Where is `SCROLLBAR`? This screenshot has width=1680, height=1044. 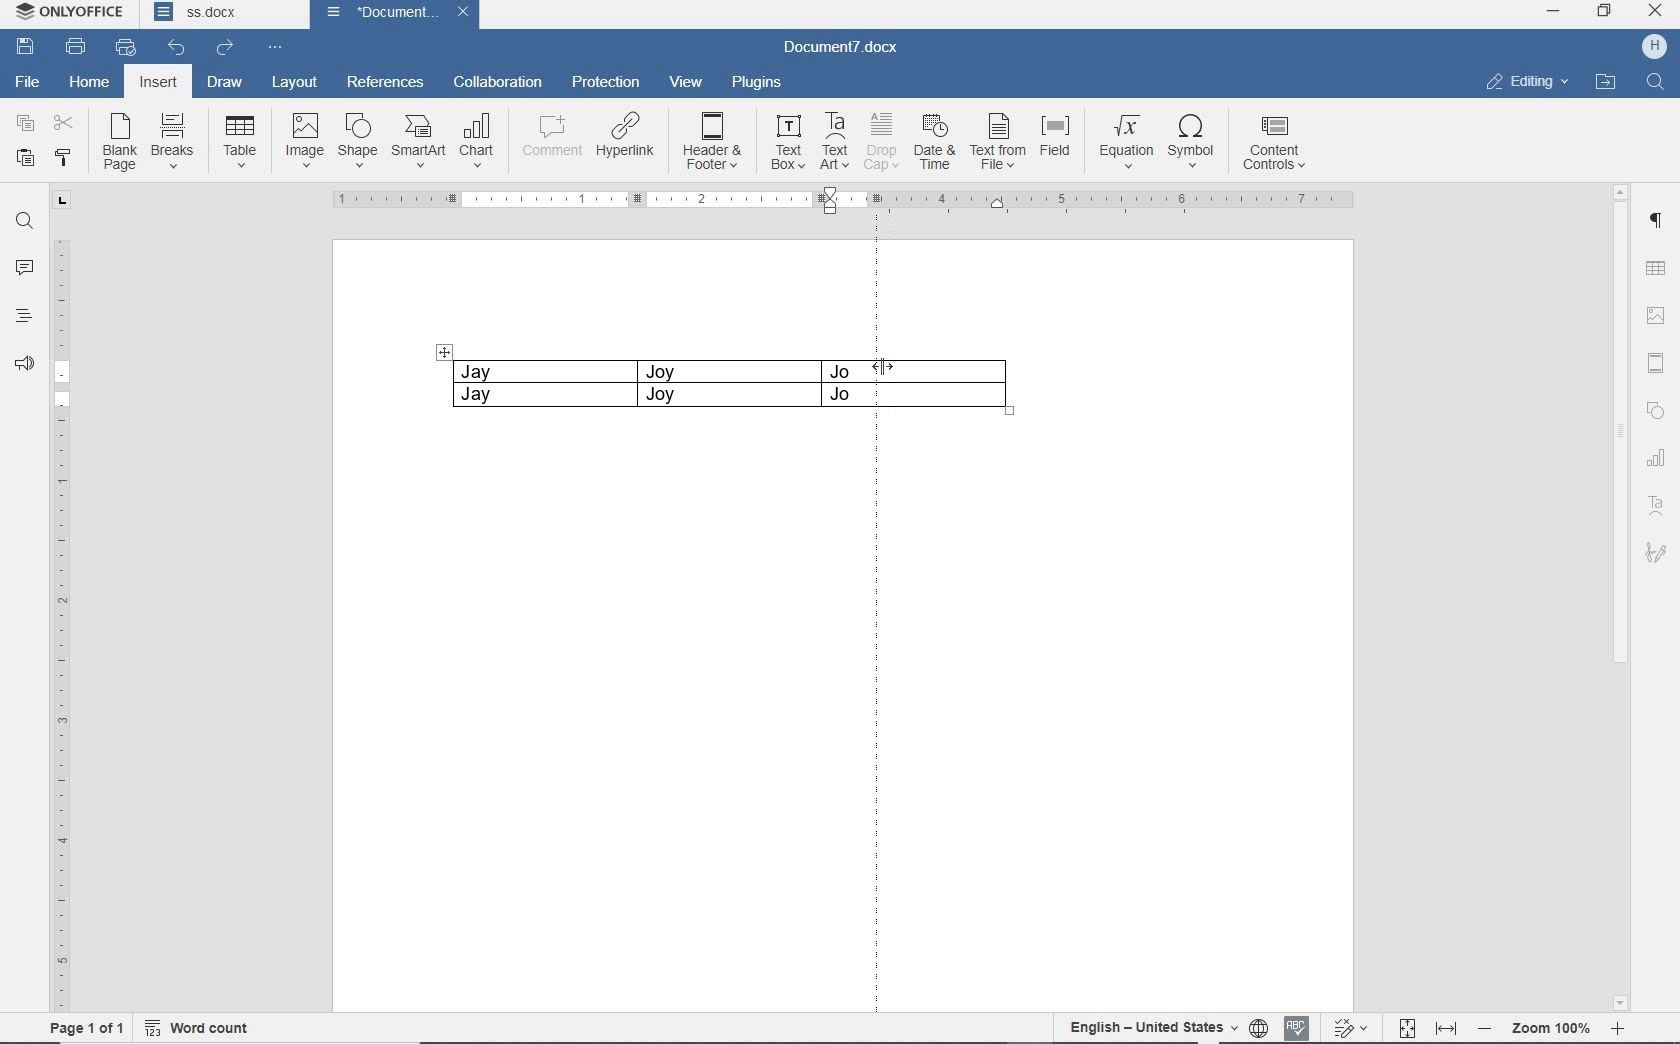
SCROLLBAR is located at coordinates (1619, 597).